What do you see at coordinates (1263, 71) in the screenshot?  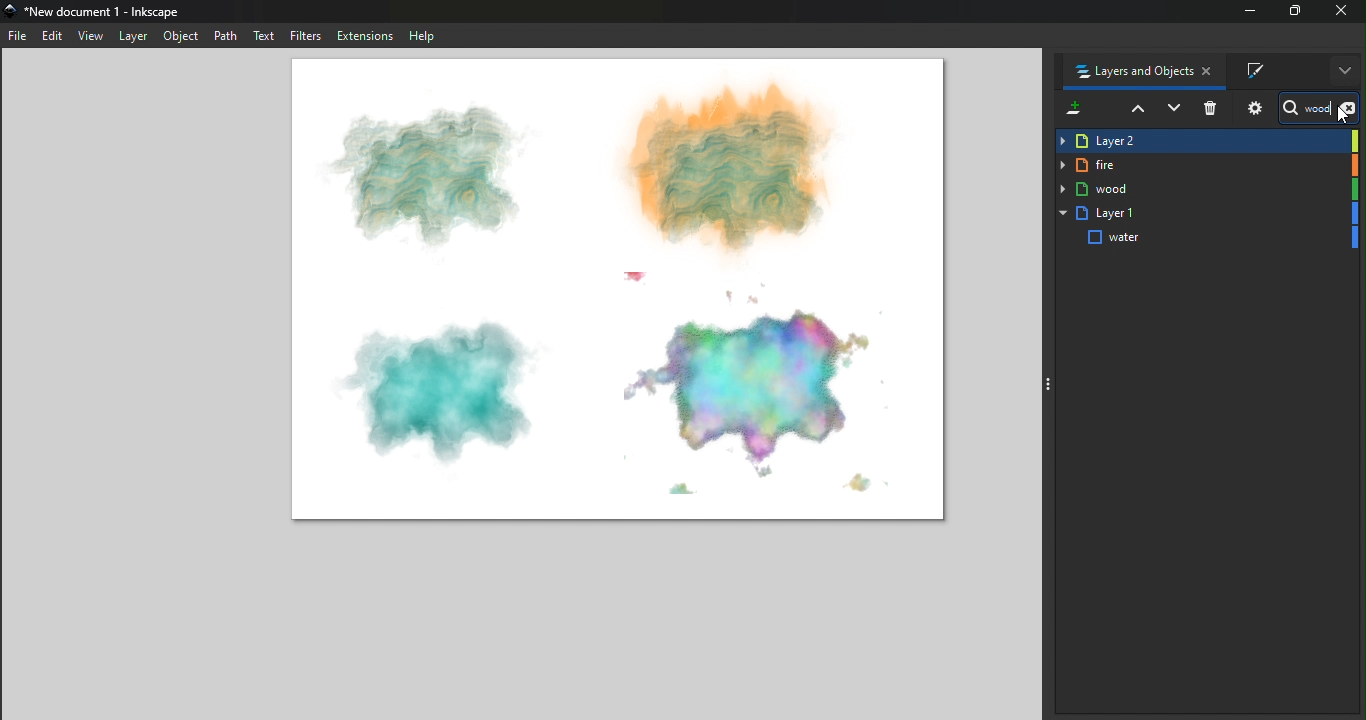 I see `Fill and stroke` at bounding box center [1263, 71].